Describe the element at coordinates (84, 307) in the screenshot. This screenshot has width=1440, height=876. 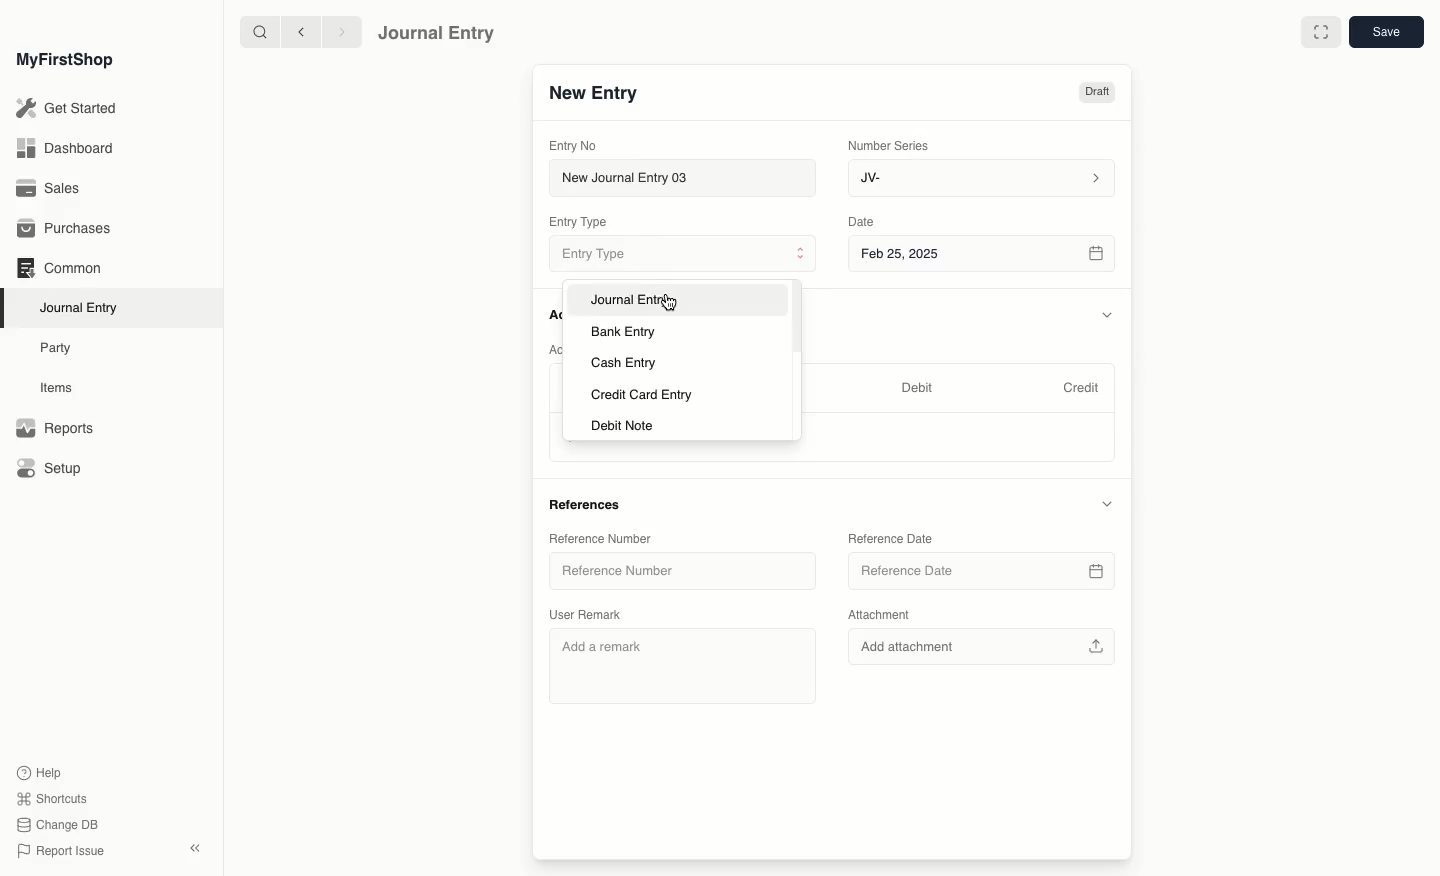
I see `Journal Entry` at that location.